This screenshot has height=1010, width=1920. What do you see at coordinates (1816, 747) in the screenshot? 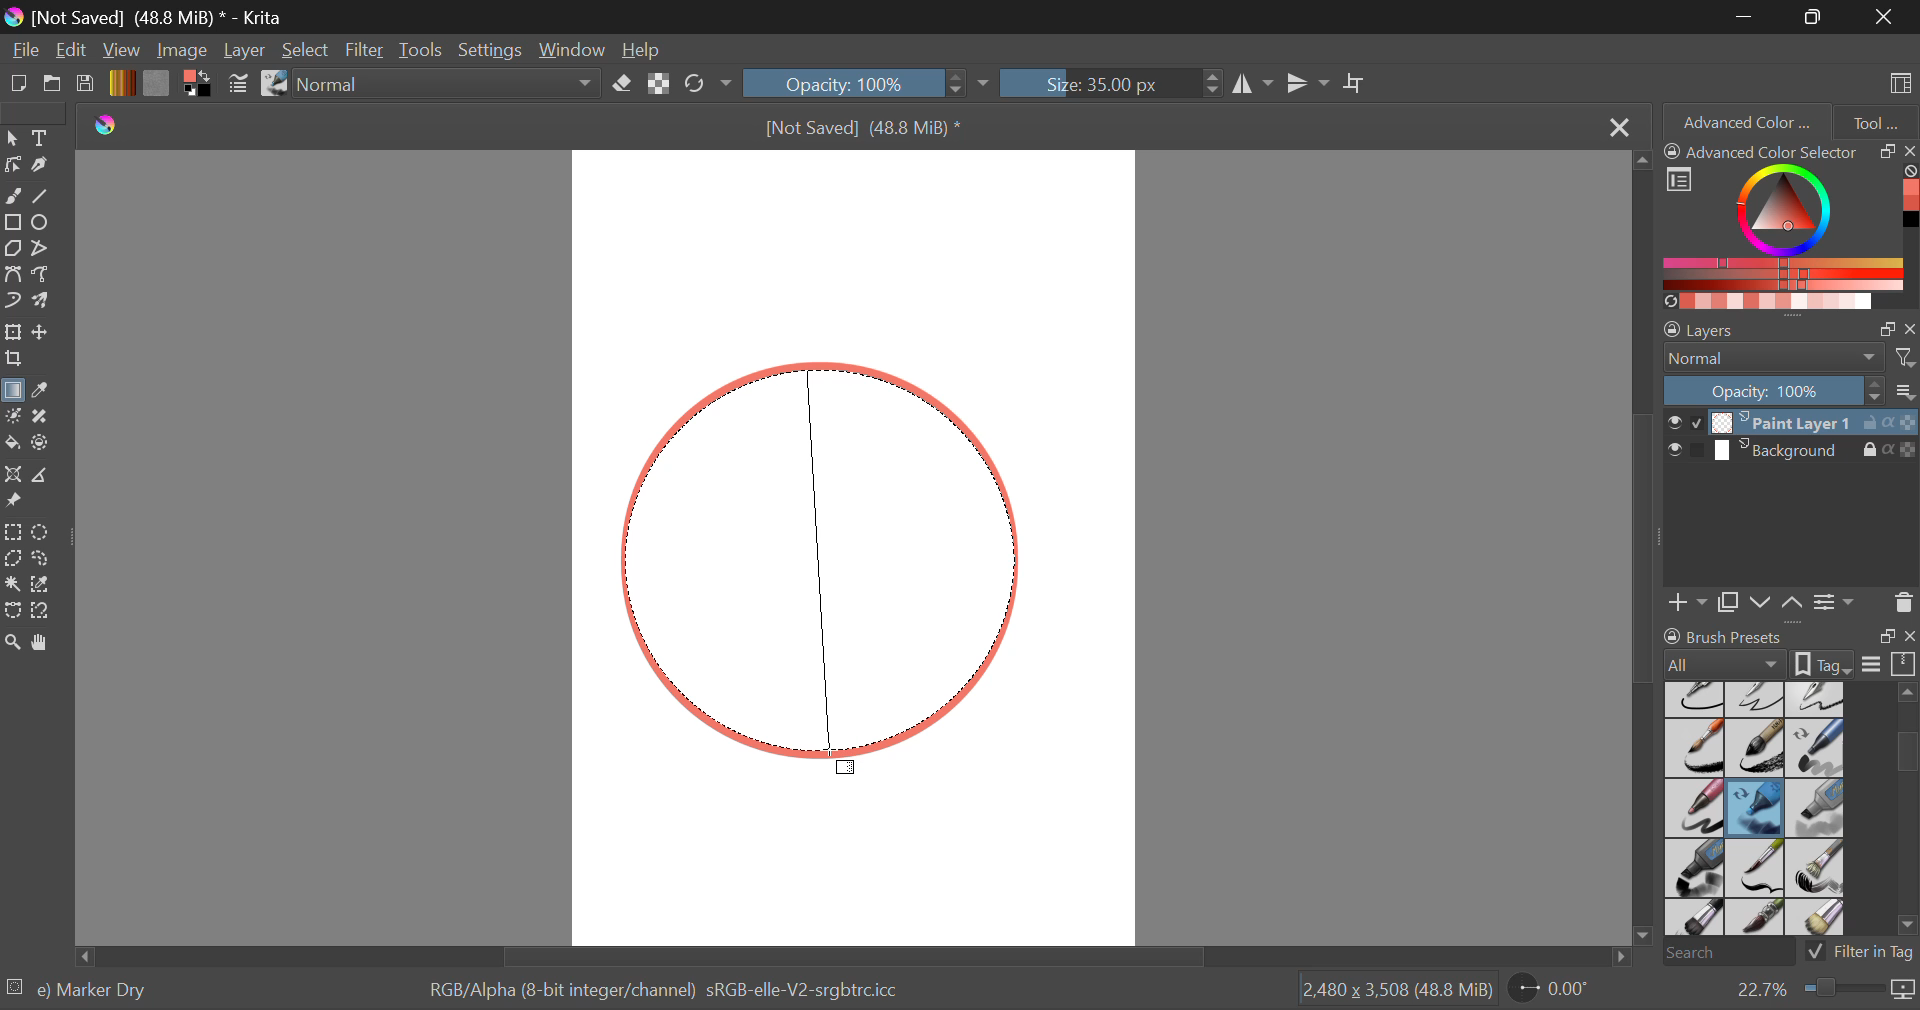
I see `Marker Chisel Smooth` at bounding box center [1816, 747].